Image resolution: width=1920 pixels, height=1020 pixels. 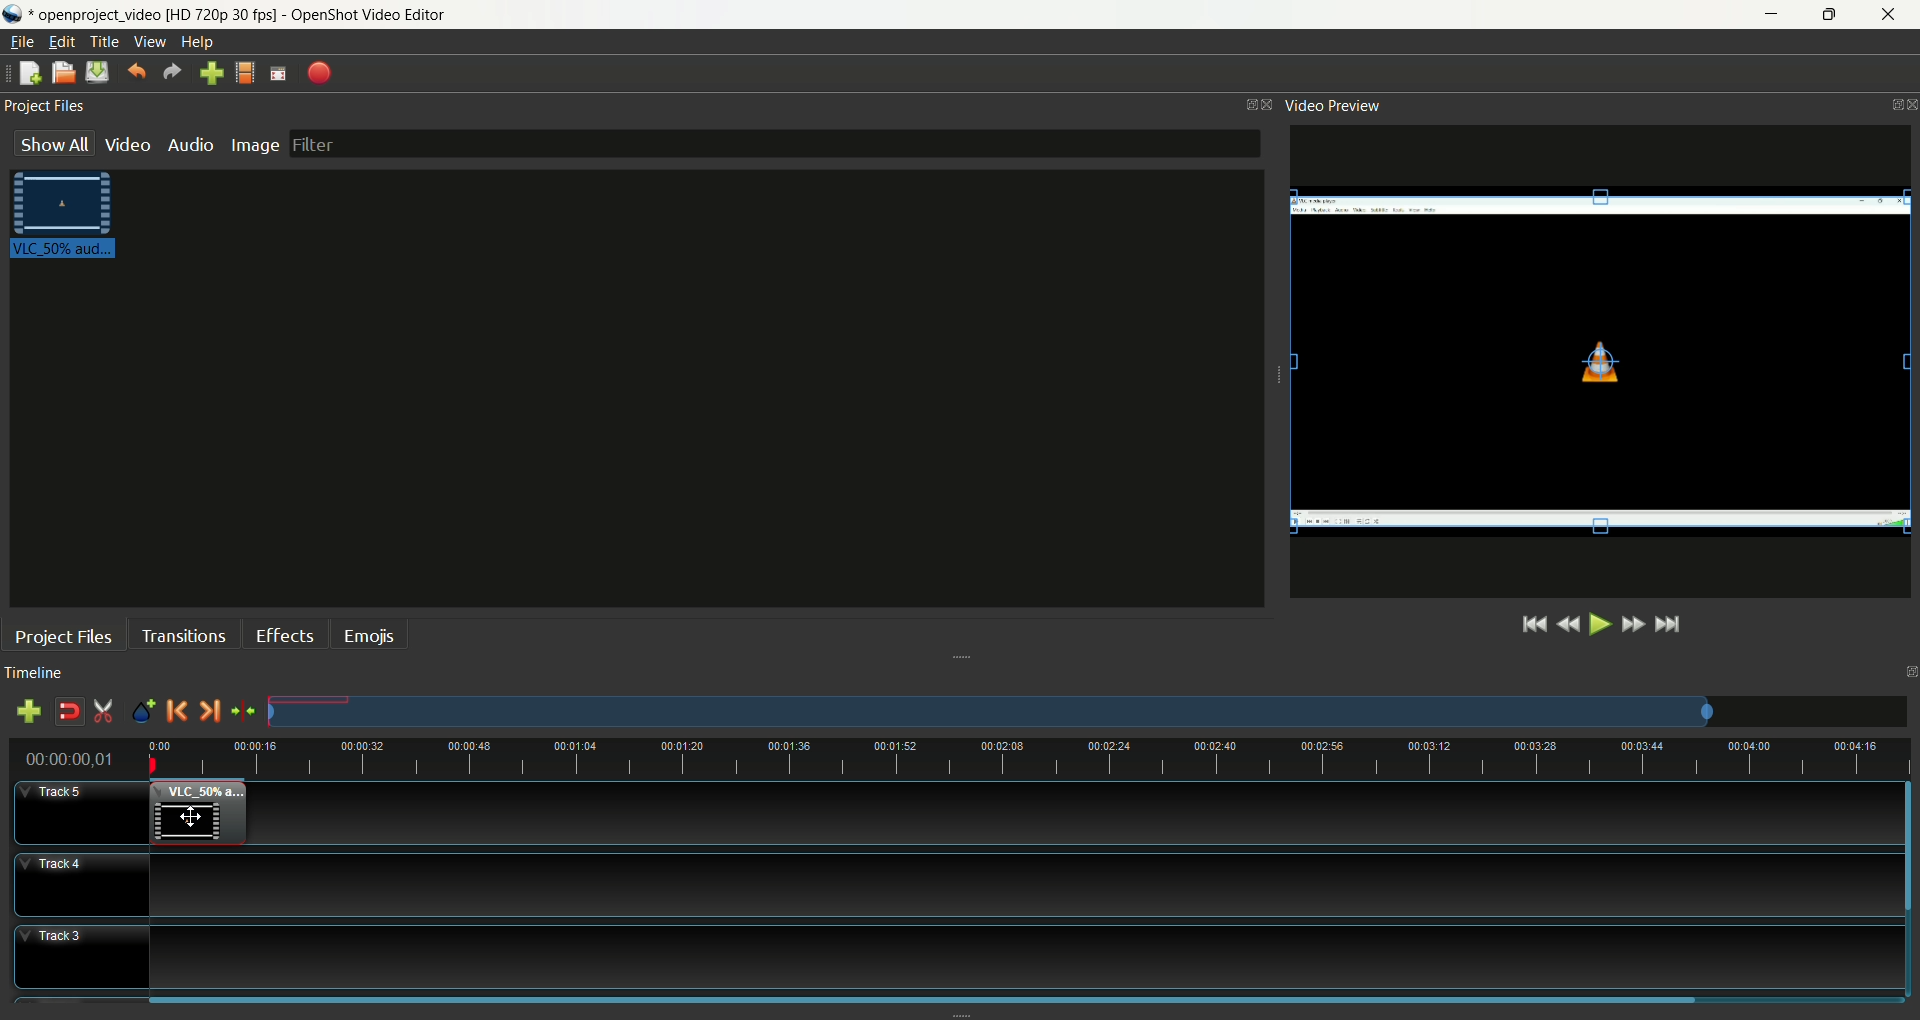 I want to click on transitions, so click(x=181, y=633).